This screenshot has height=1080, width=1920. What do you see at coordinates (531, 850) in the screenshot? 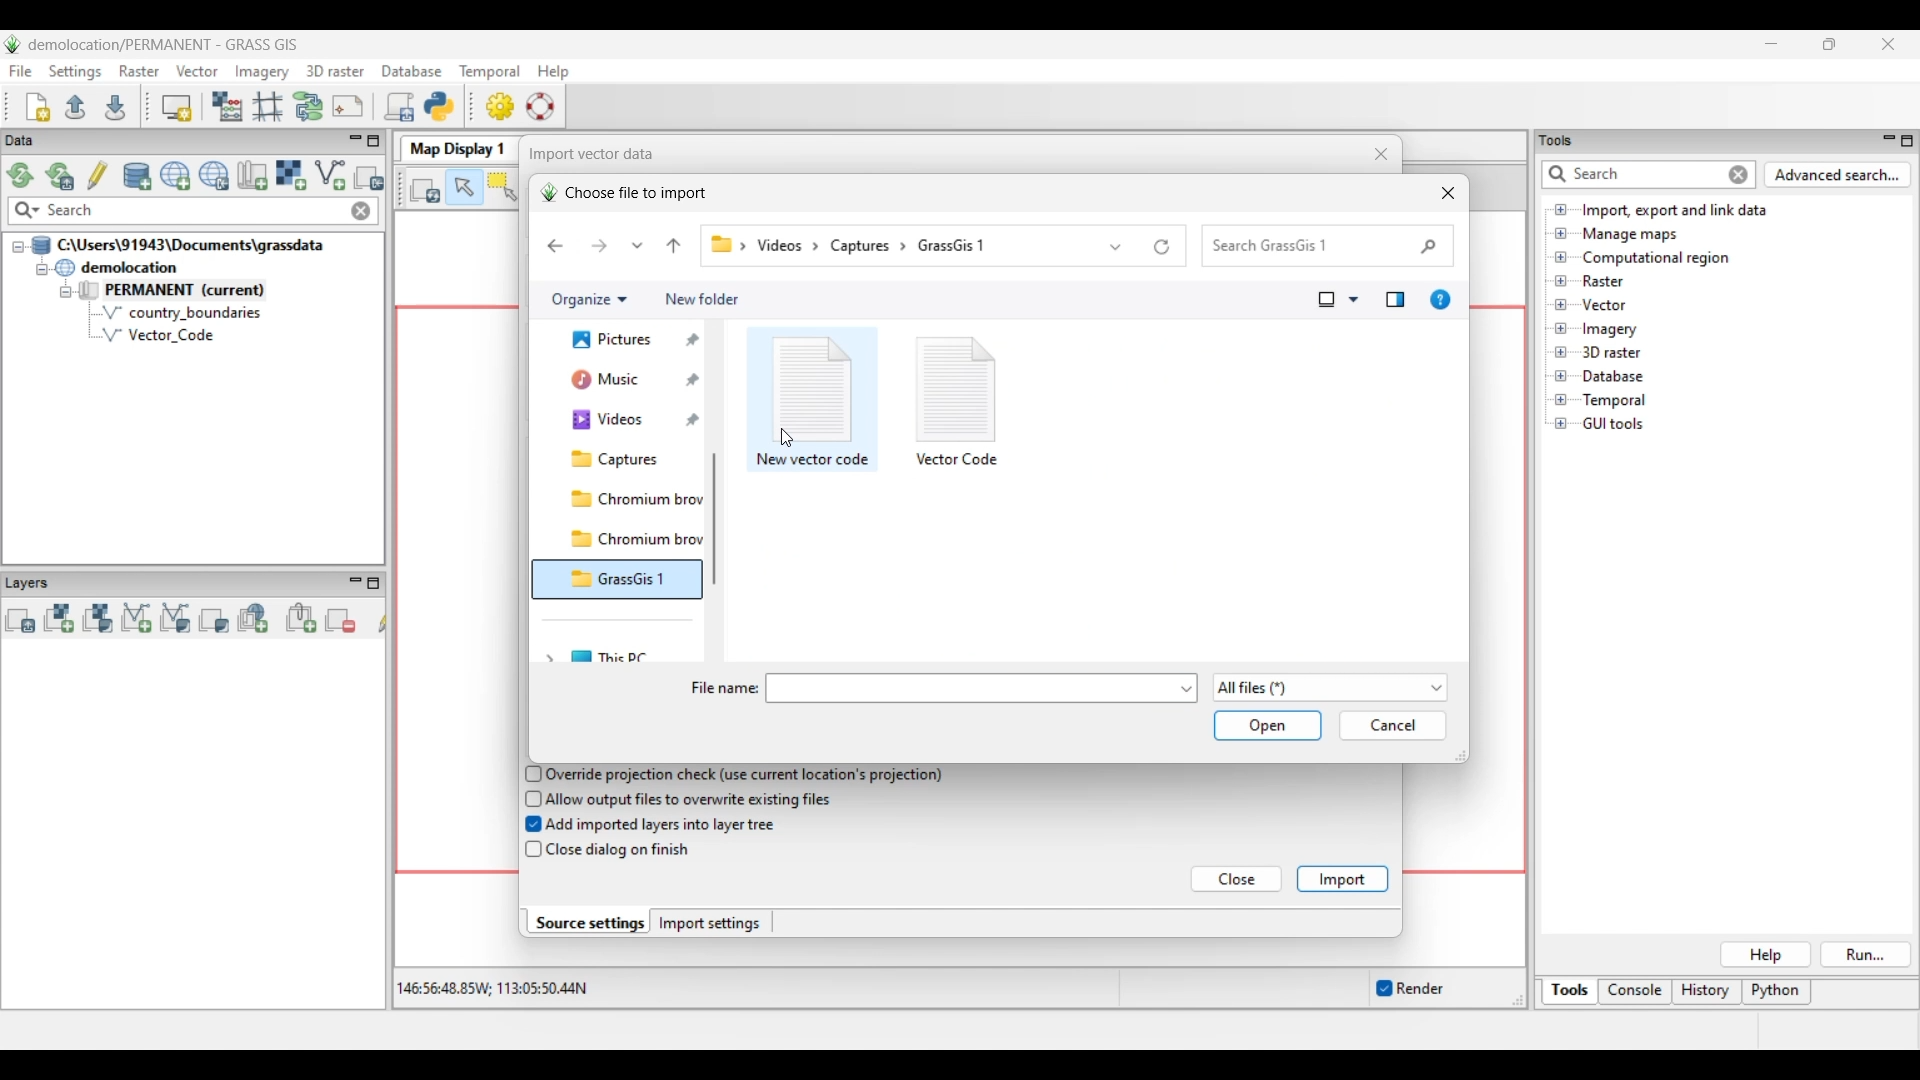
I see `checkbox` at bounding box center [531, 850].